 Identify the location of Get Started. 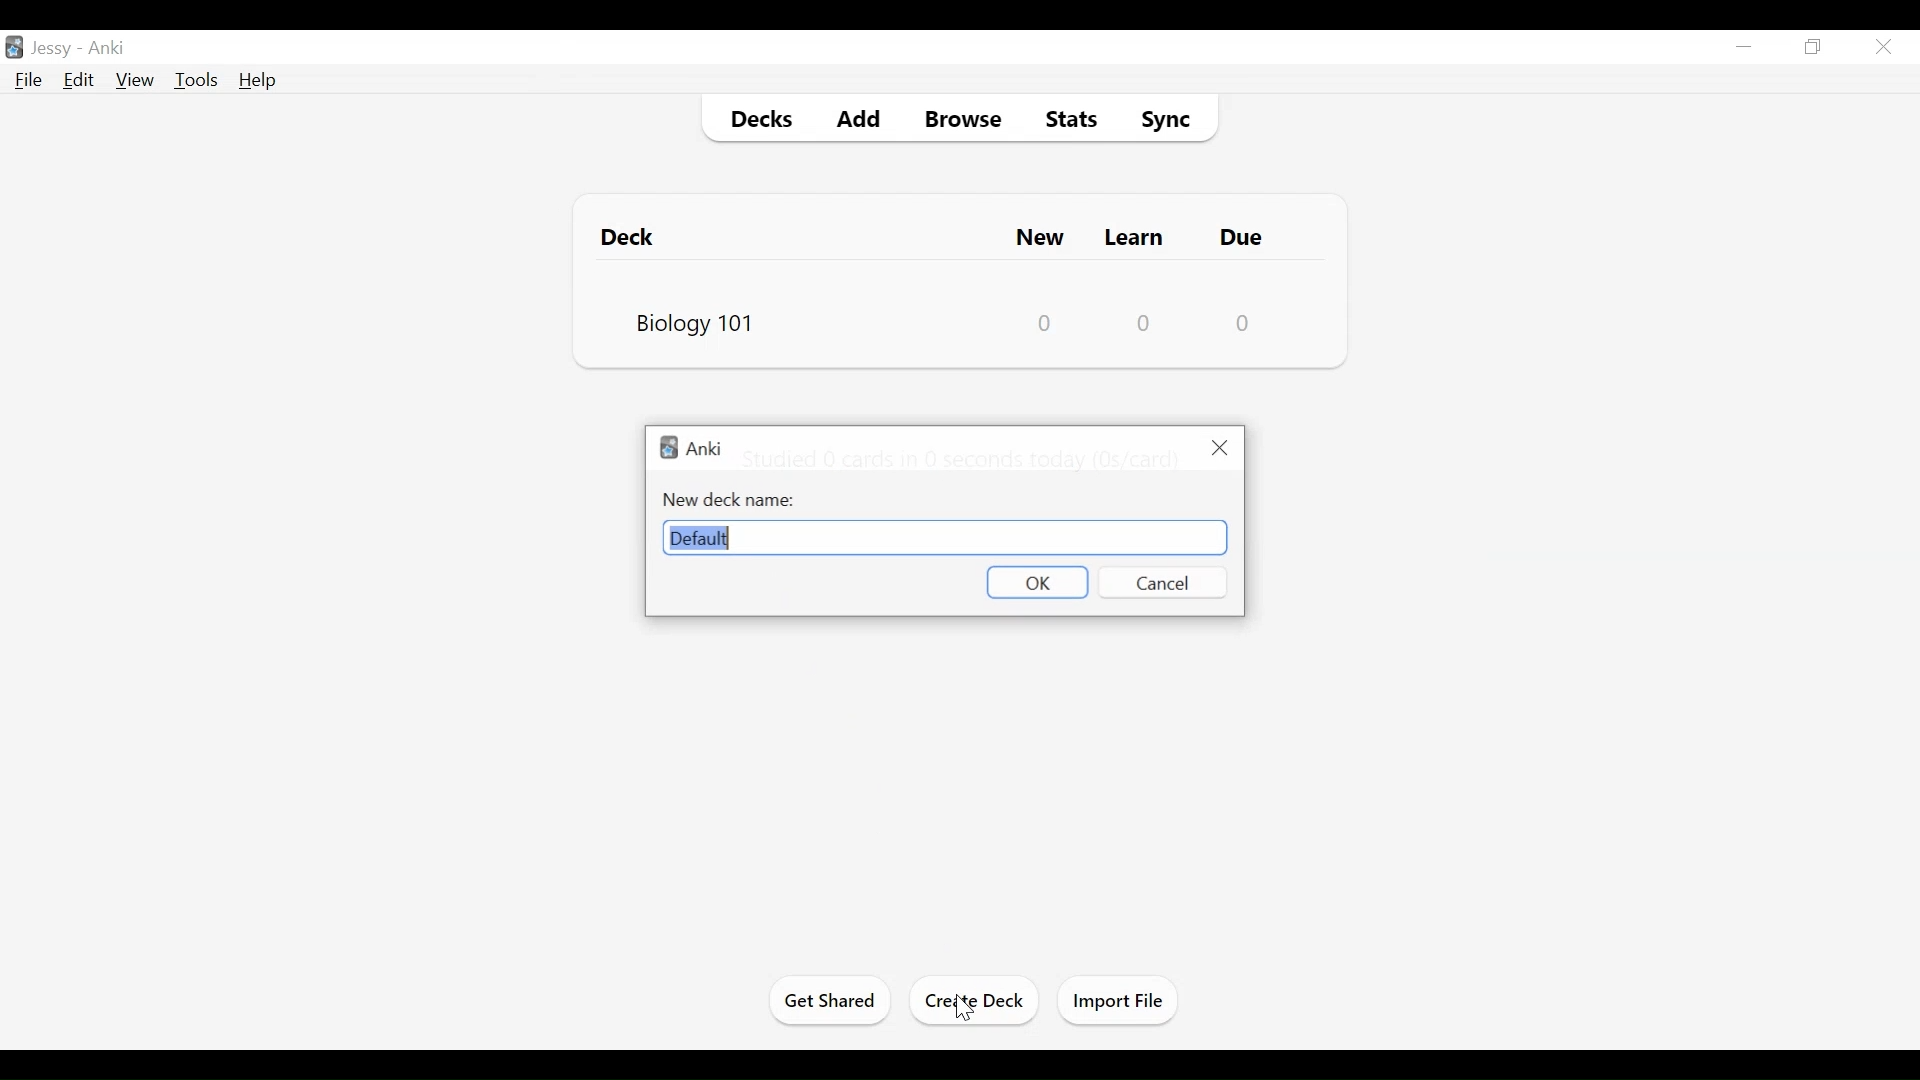
(833, 1002).